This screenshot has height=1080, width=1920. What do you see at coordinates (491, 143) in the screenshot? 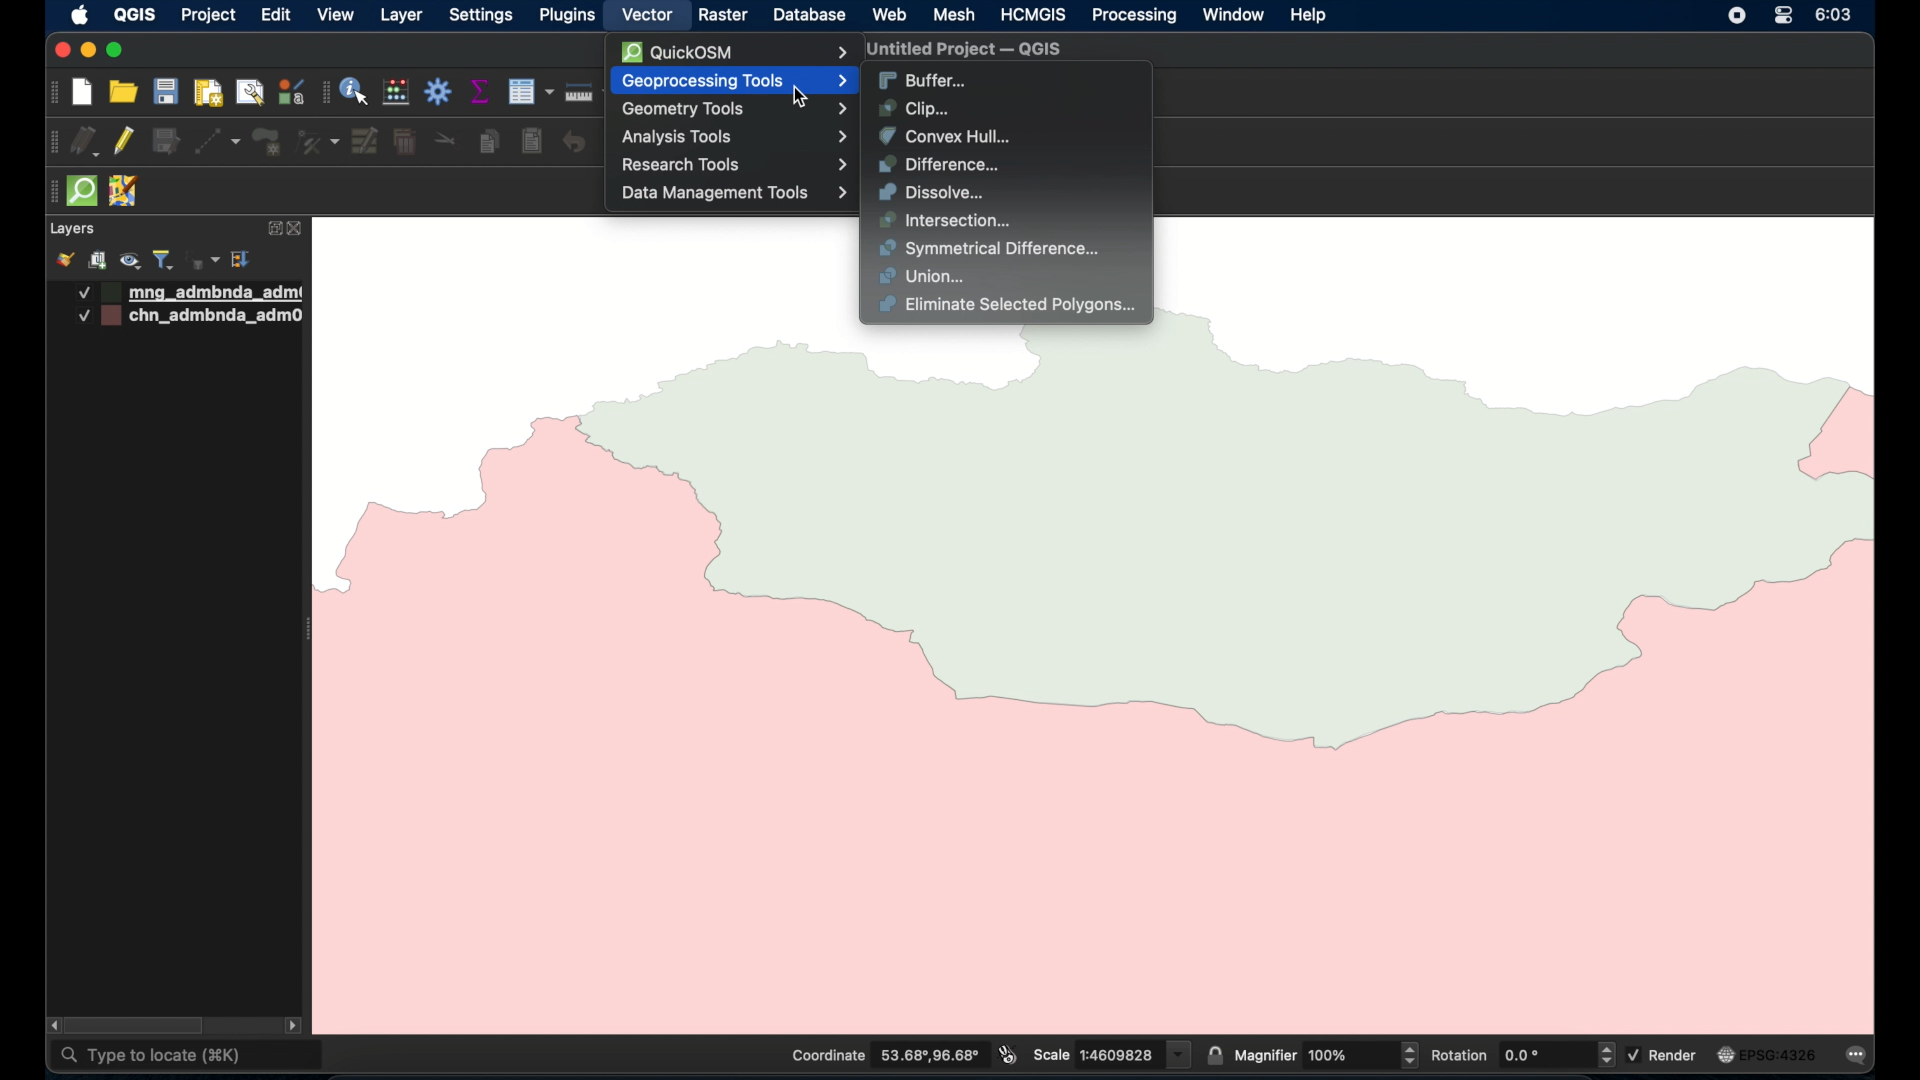
I see `copy features` at bounding box center [491, 143].